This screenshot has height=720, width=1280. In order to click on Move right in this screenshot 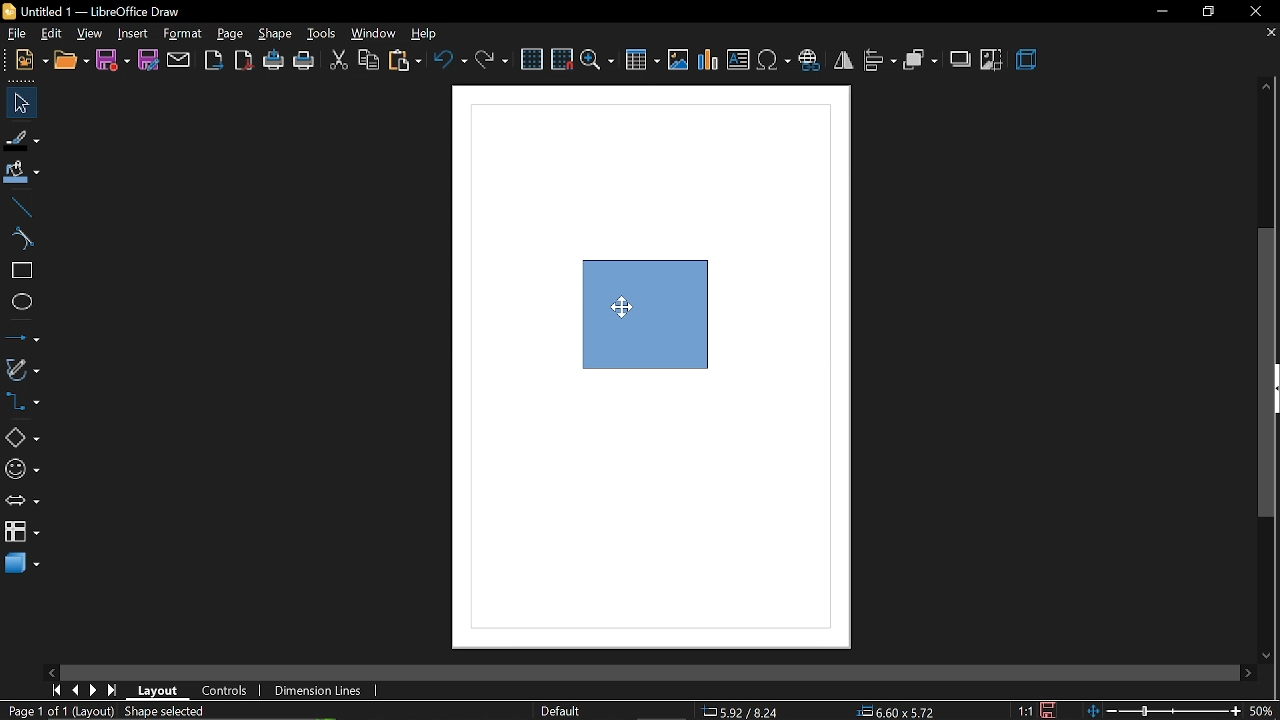, I will do `click(1249, 673)`.